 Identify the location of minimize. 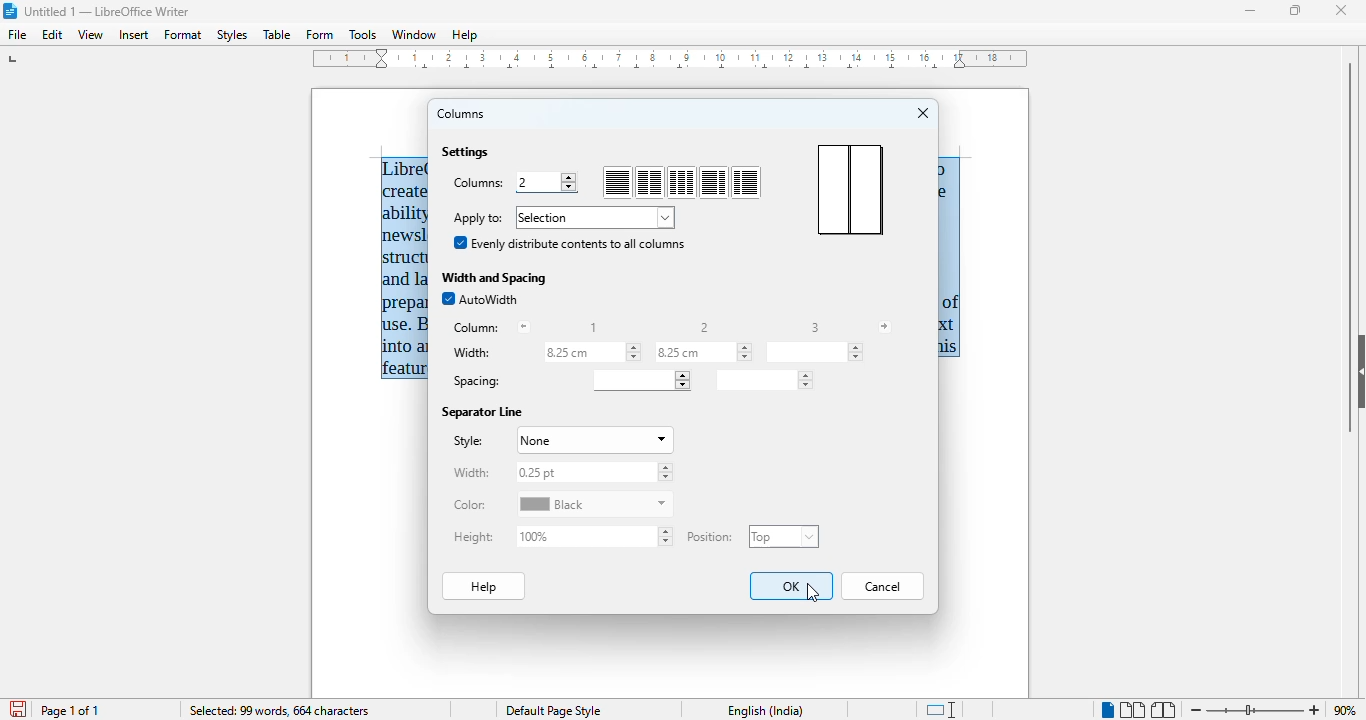
(1252, 11).